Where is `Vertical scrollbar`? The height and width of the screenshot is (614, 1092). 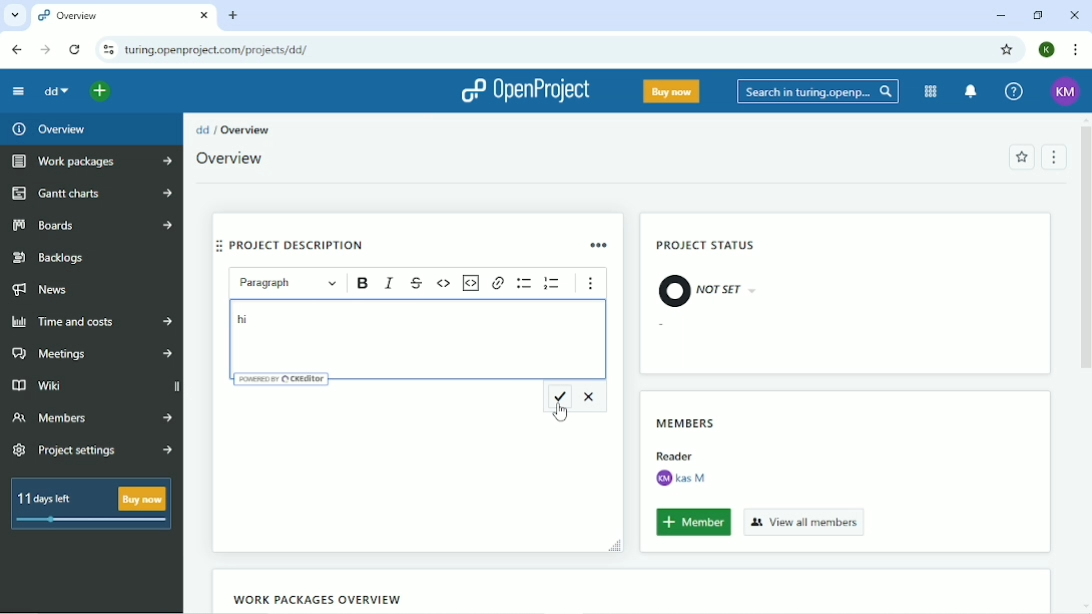 Vertical scrollbar is located at coordinates (1085, 254).